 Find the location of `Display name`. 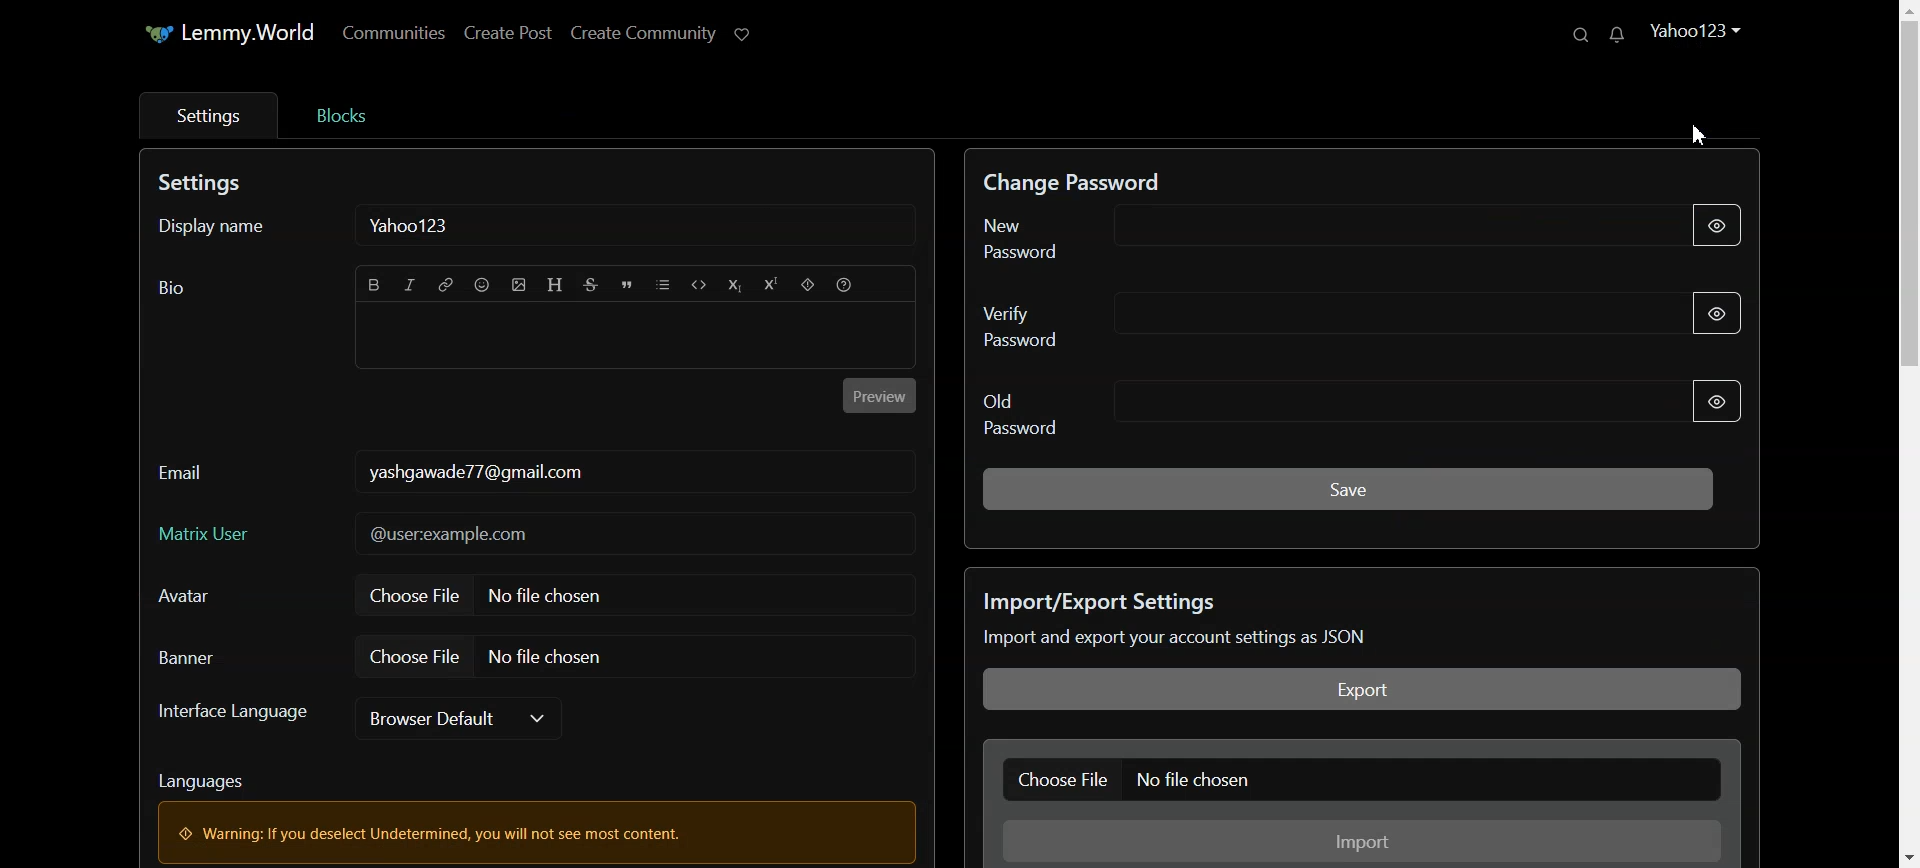

Display name is located at coordinates (247, 227).